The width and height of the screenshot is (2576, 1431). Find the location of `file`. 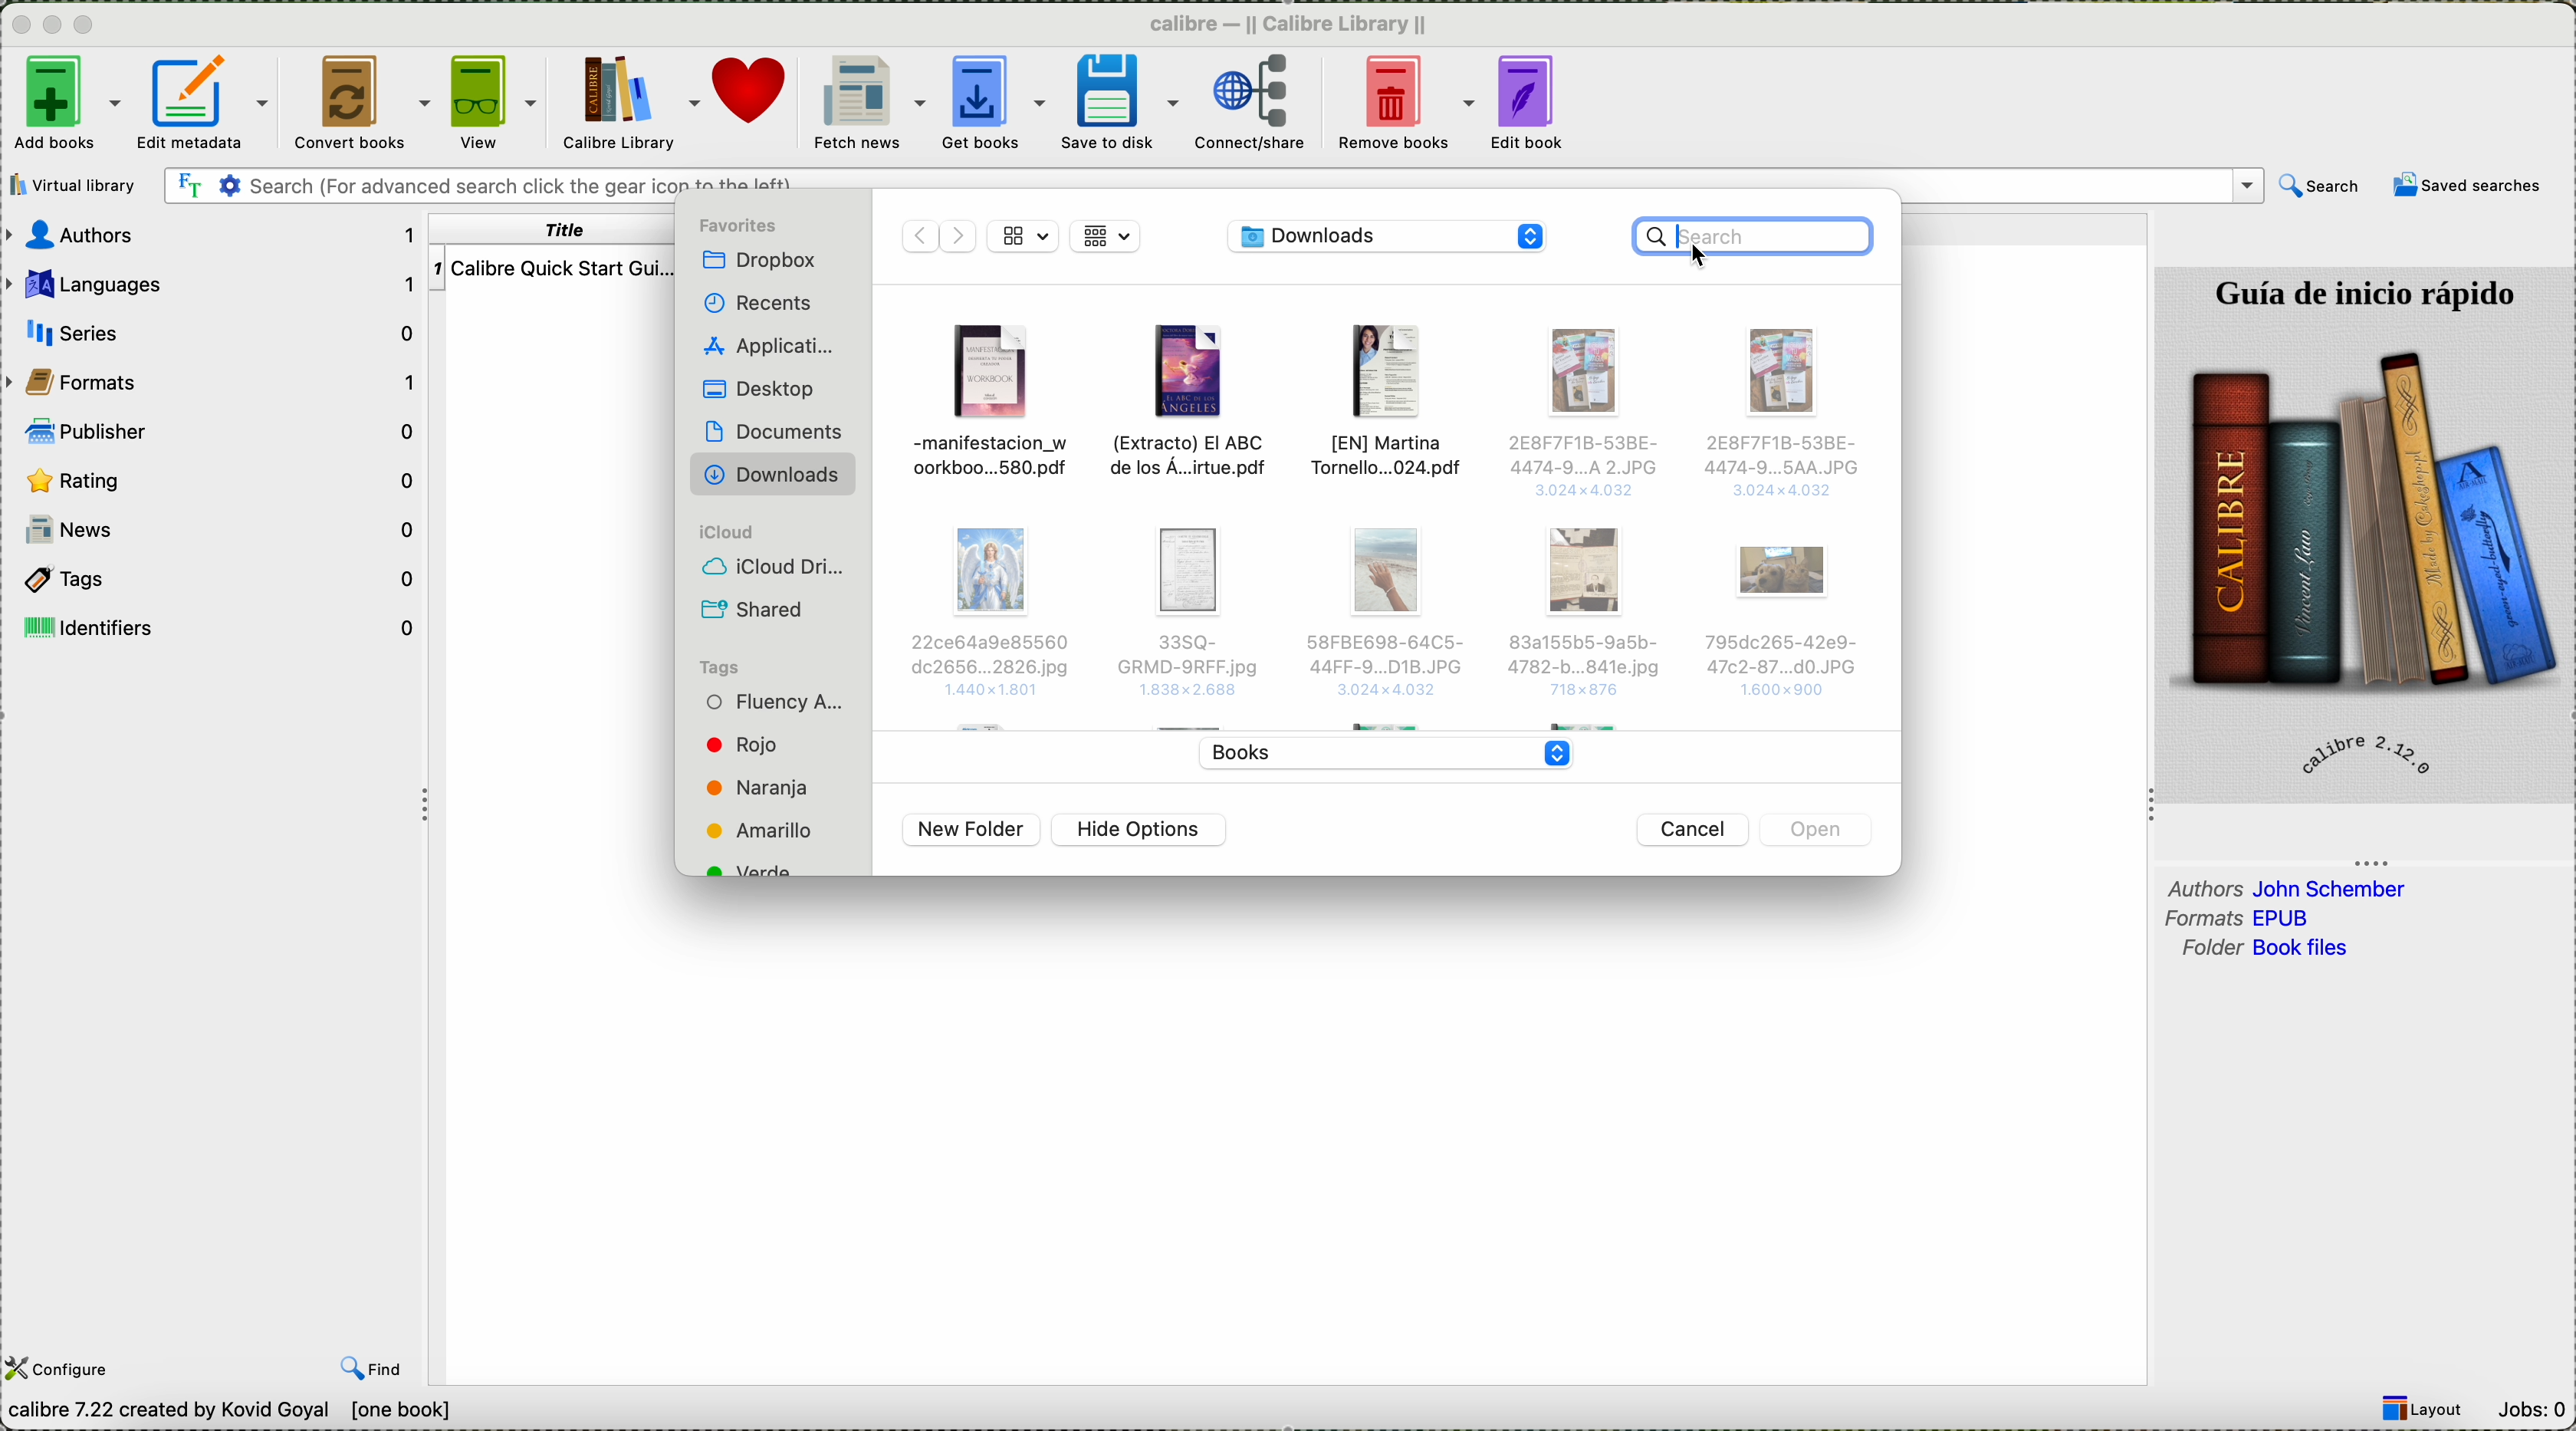

file is located at coordinates (1386, 402).